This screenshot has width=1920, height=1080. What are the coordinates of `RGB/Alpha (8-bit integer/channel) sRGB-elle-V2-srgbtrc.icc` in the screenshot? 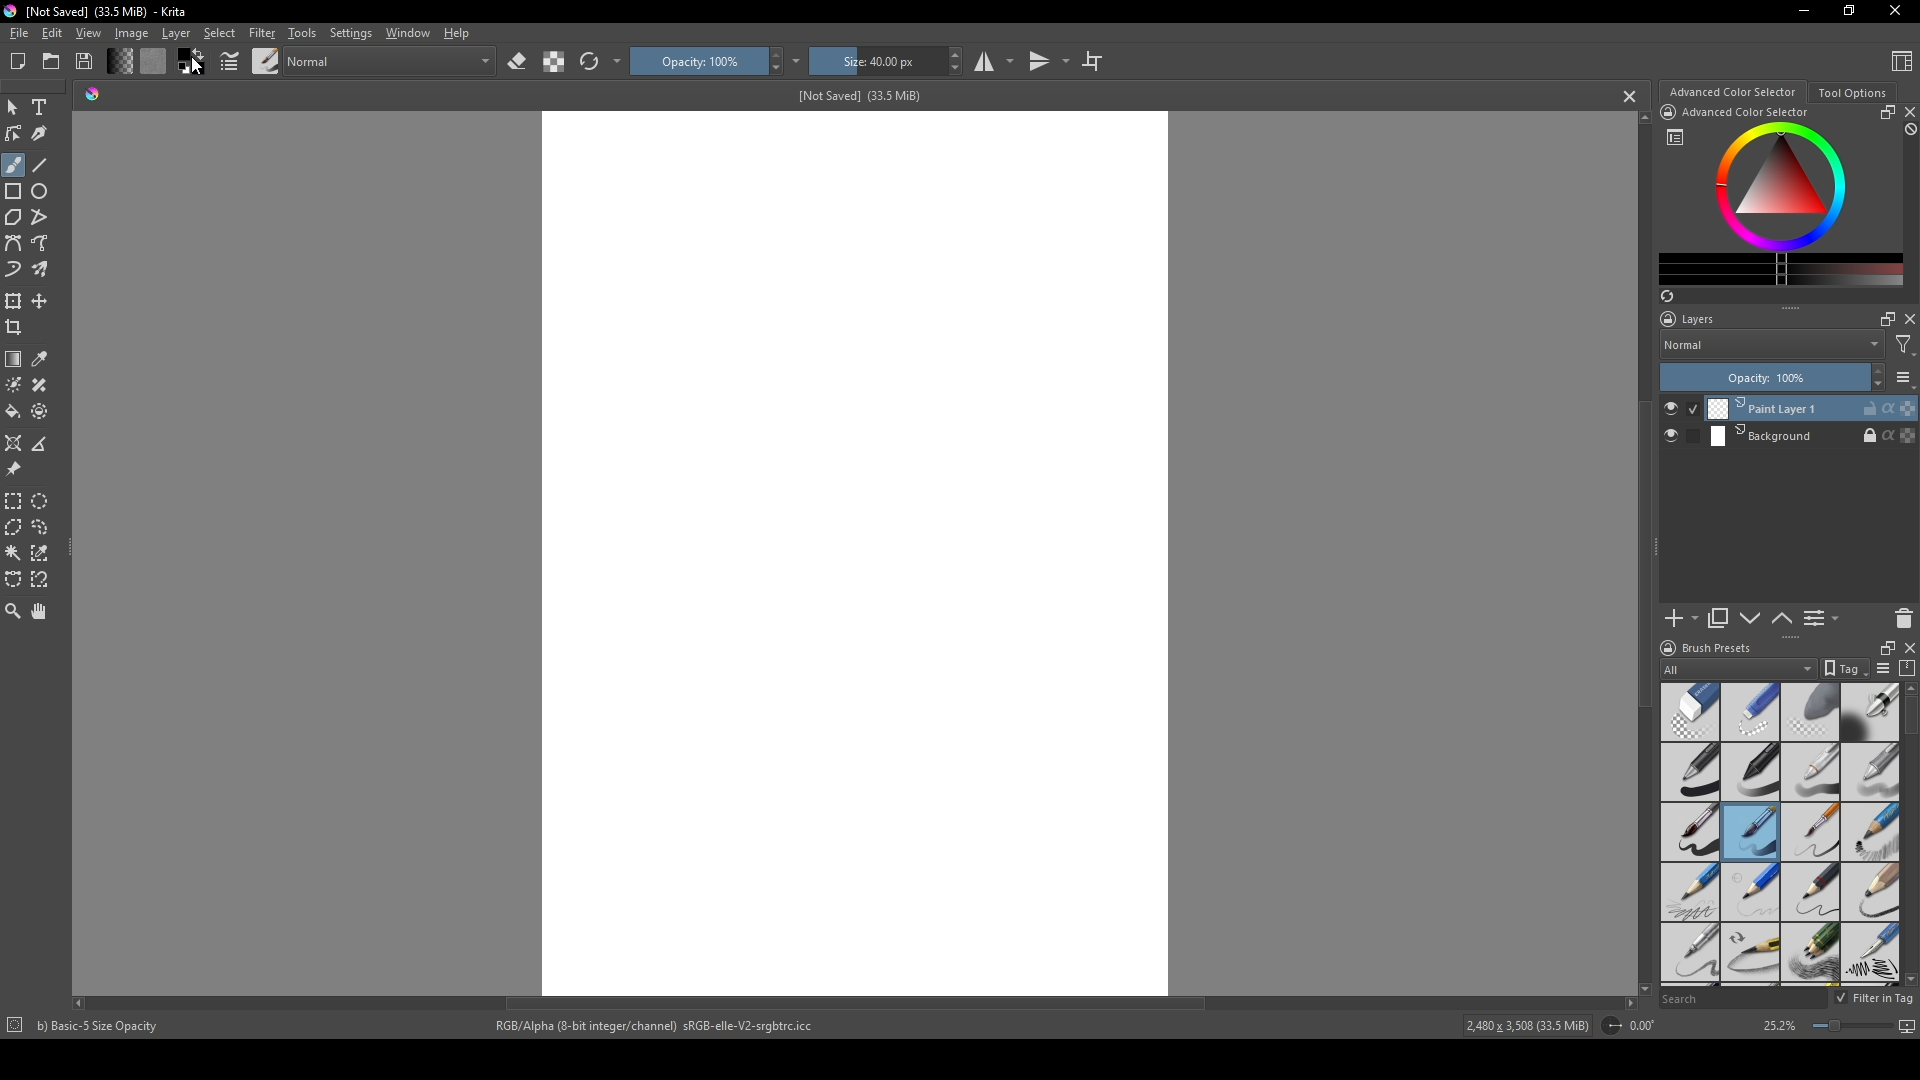 It's located at (663, 1026).